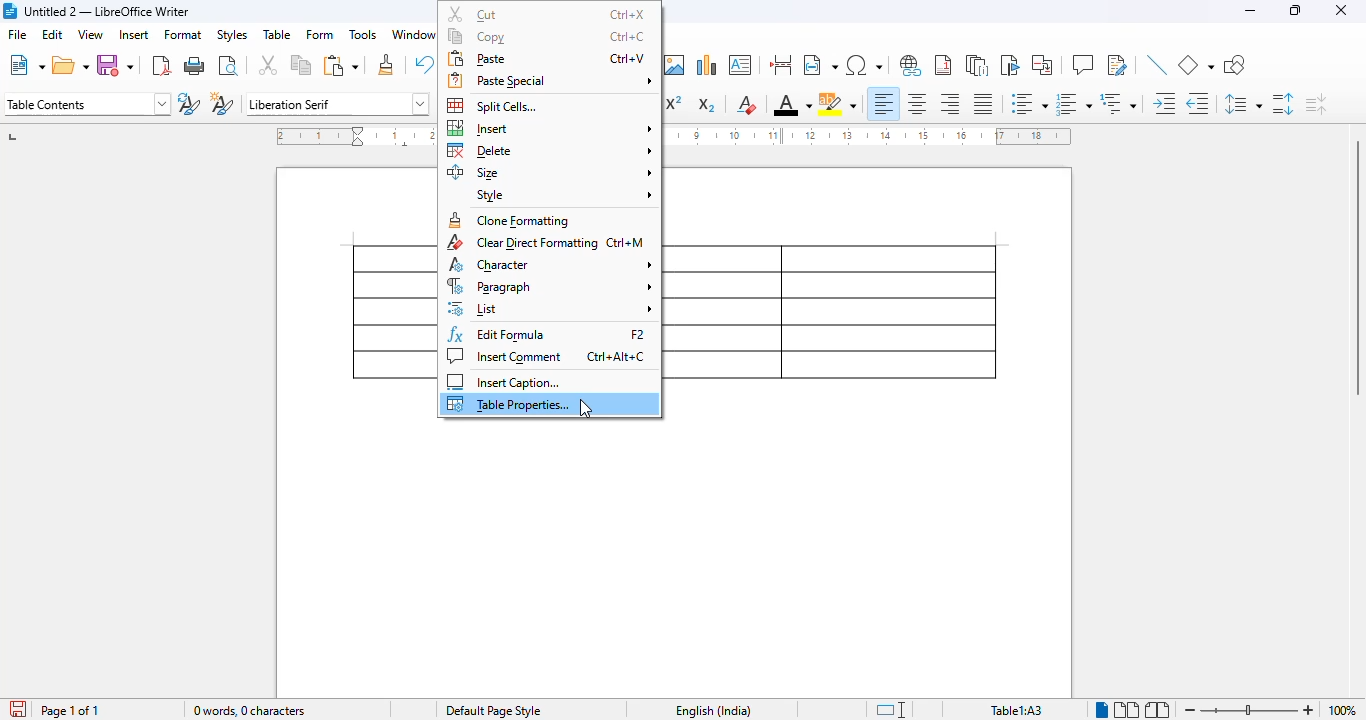 This screenshot has height=720, width=1366. What do you see at coordinates (161, 66) in the screenshot?
I see `export directly as PDF` at bounding box center [161, 66].